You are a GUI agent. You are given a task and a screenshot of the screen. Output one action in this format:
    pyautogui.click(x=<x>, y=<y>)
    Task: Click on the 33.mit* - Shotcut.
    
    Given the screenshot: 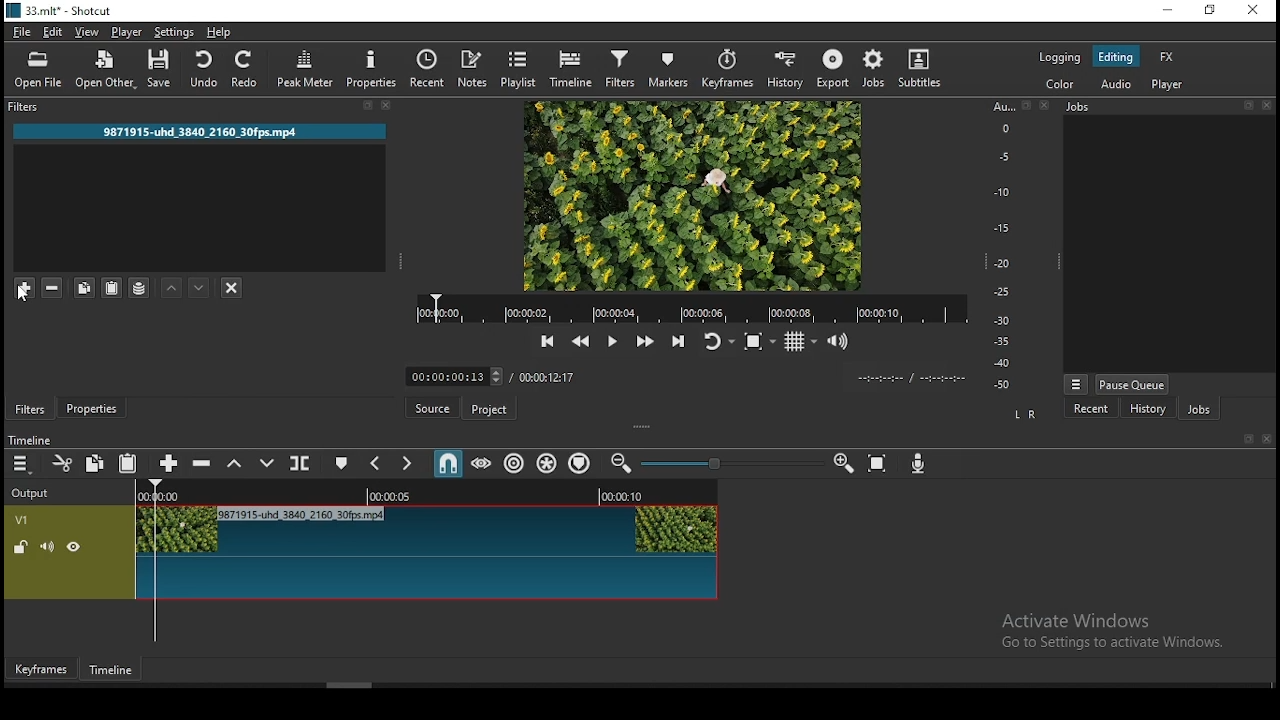 What is the action you would take?
    pyautogui.click(x=71, y=12)
    